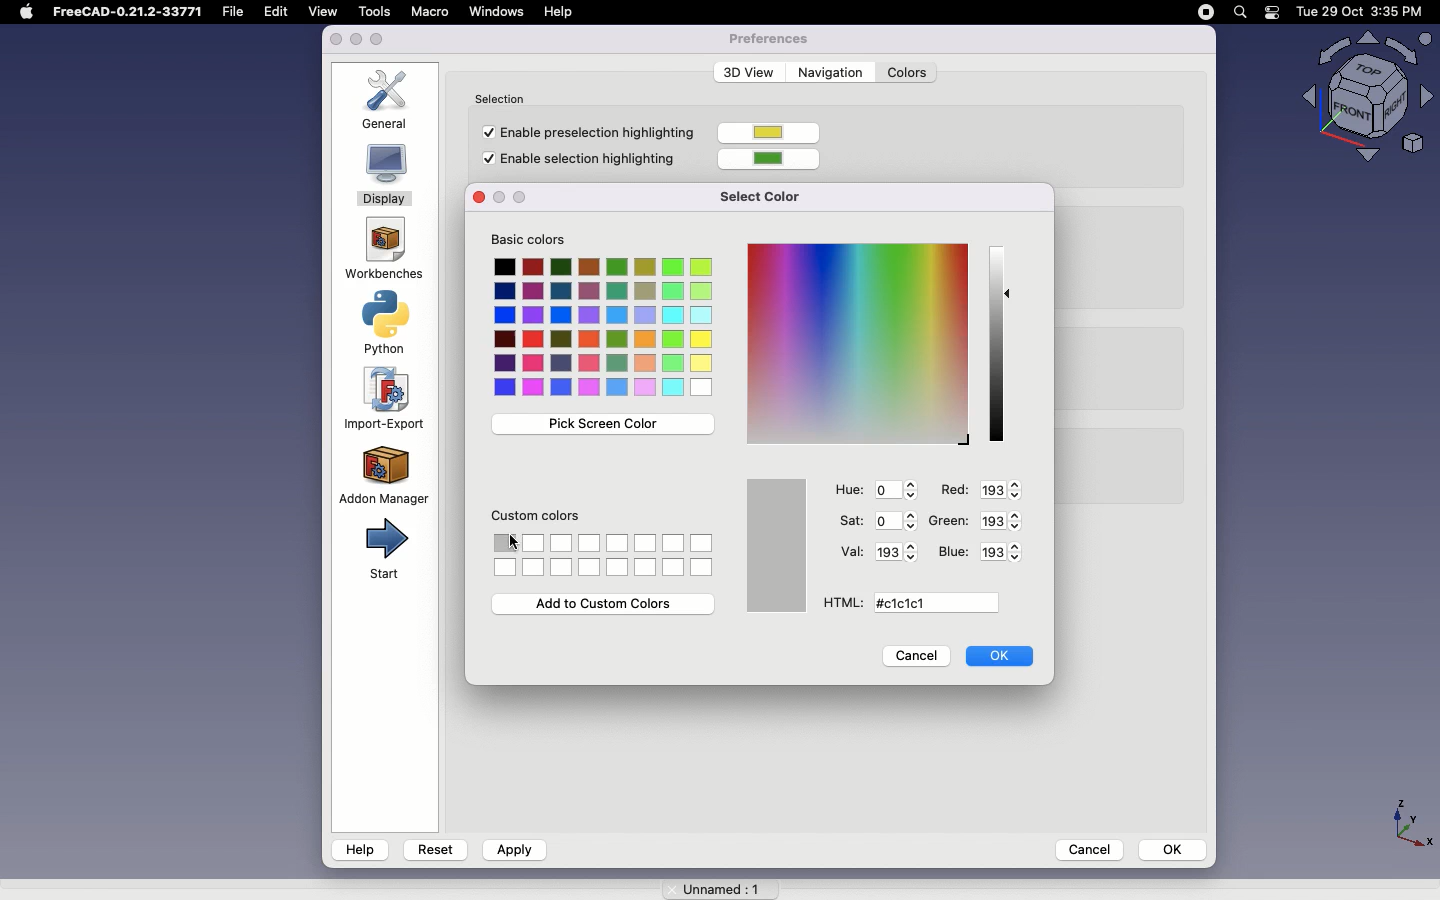  I want to click on color, so click(775, 157).